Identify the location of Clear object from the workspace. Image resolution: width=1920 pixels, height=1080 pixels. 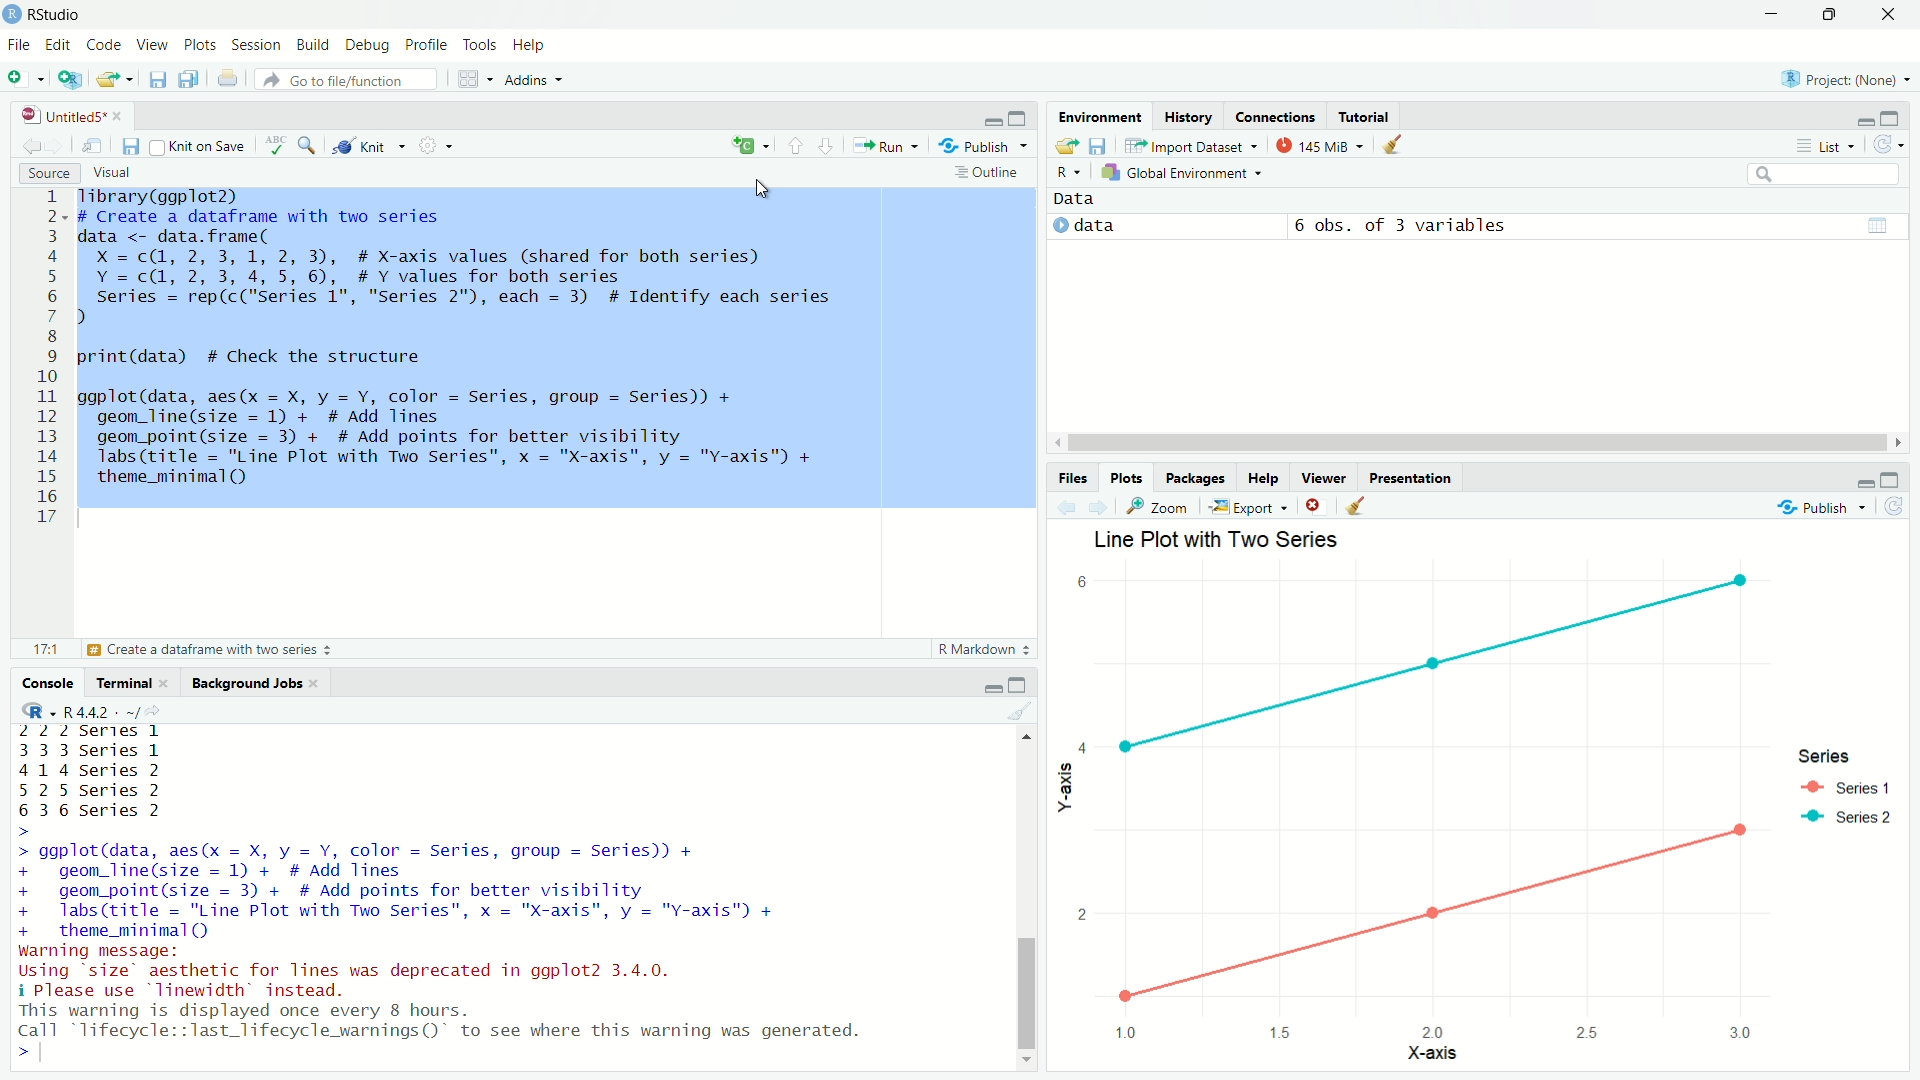
(1396, 144).